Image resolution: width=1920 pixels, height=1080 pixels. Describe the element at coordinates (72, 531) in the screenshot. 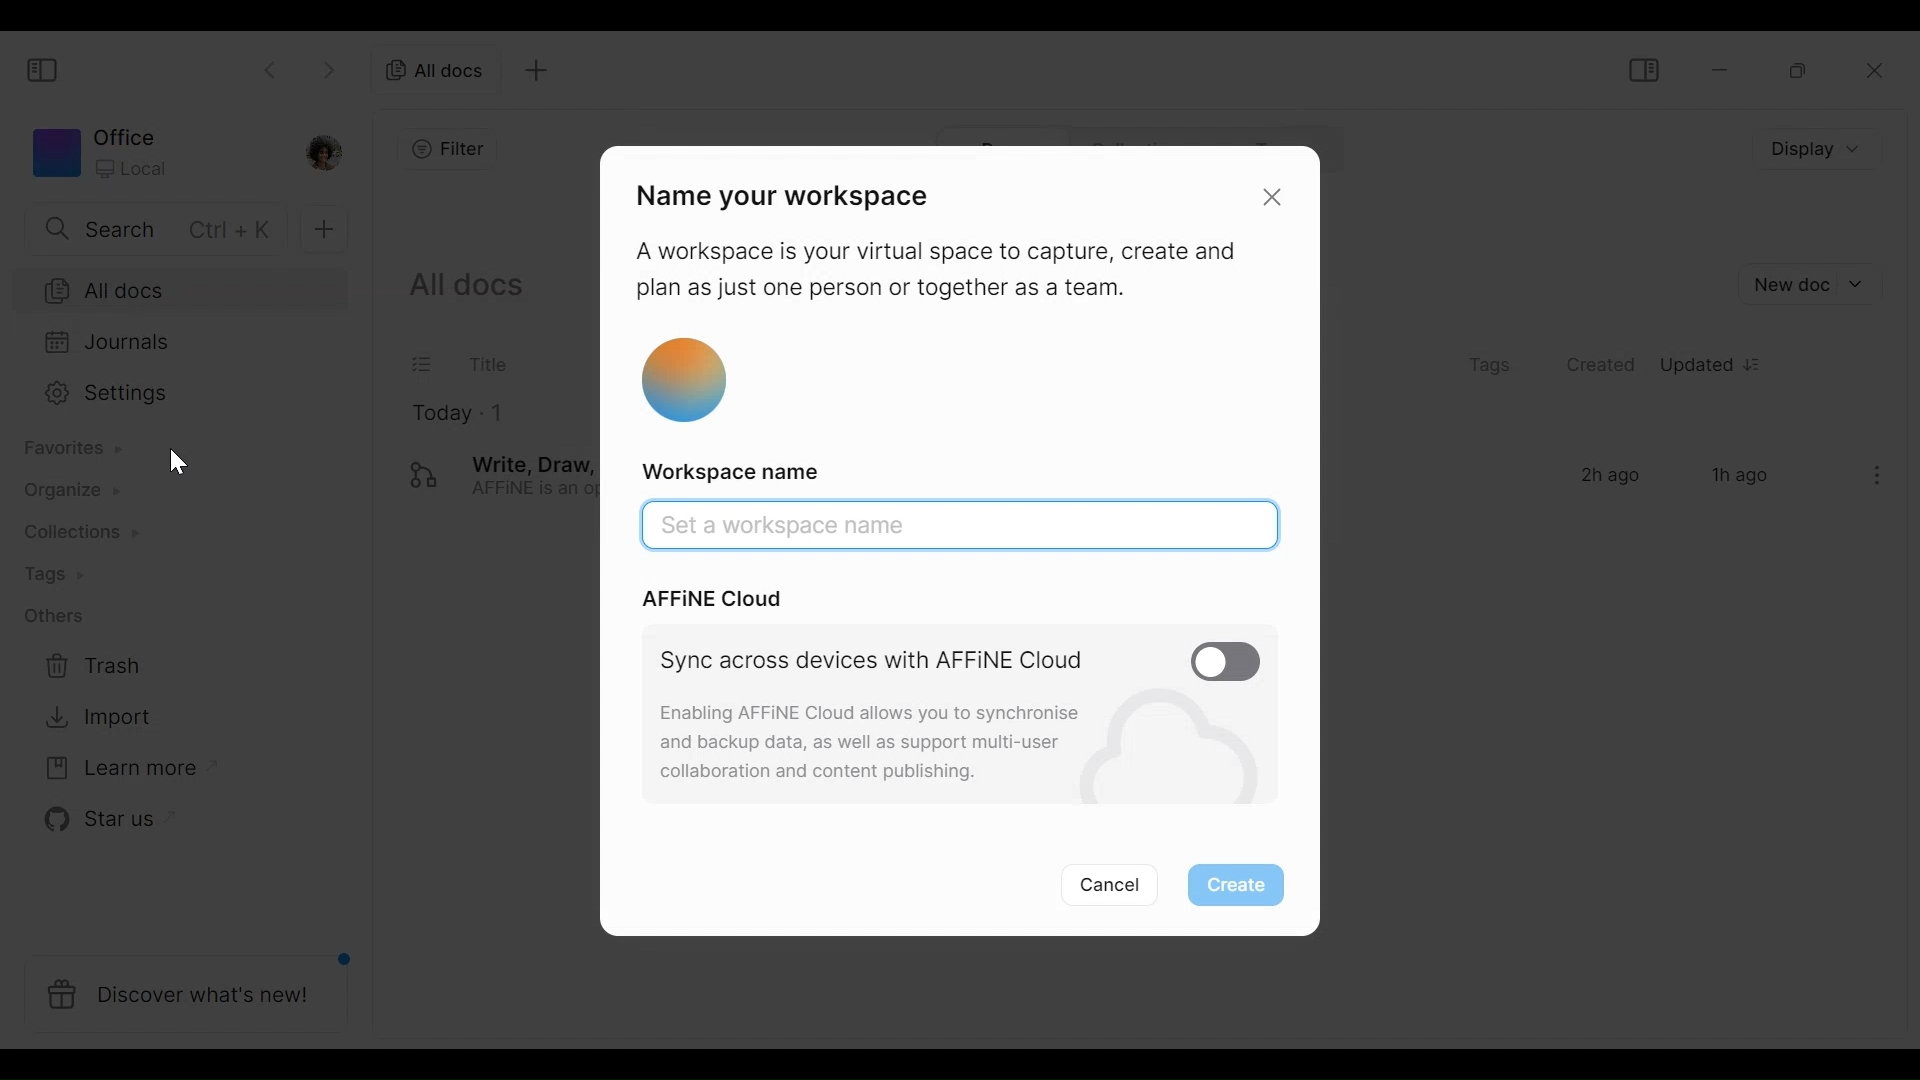

I see `Contributions` at that location.